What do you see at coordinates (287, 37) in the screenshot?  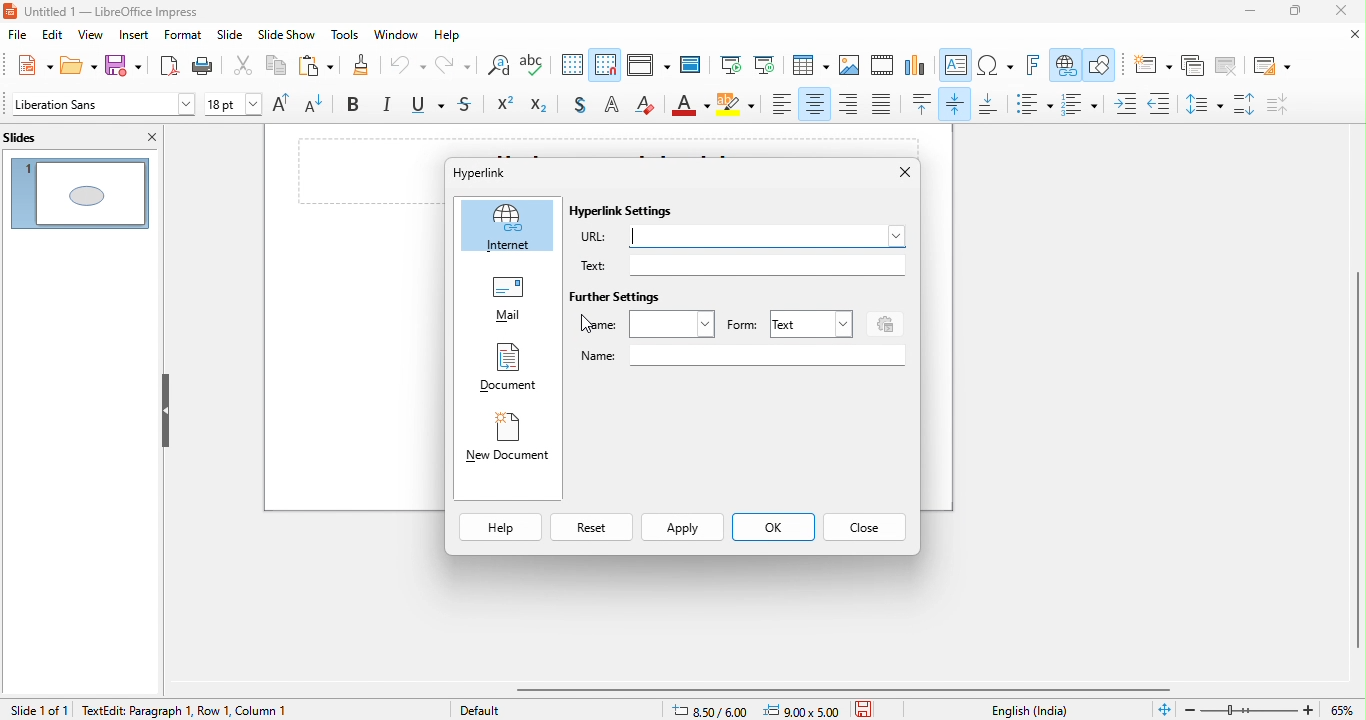 I see `slide show` at bounding box center [287, 37].